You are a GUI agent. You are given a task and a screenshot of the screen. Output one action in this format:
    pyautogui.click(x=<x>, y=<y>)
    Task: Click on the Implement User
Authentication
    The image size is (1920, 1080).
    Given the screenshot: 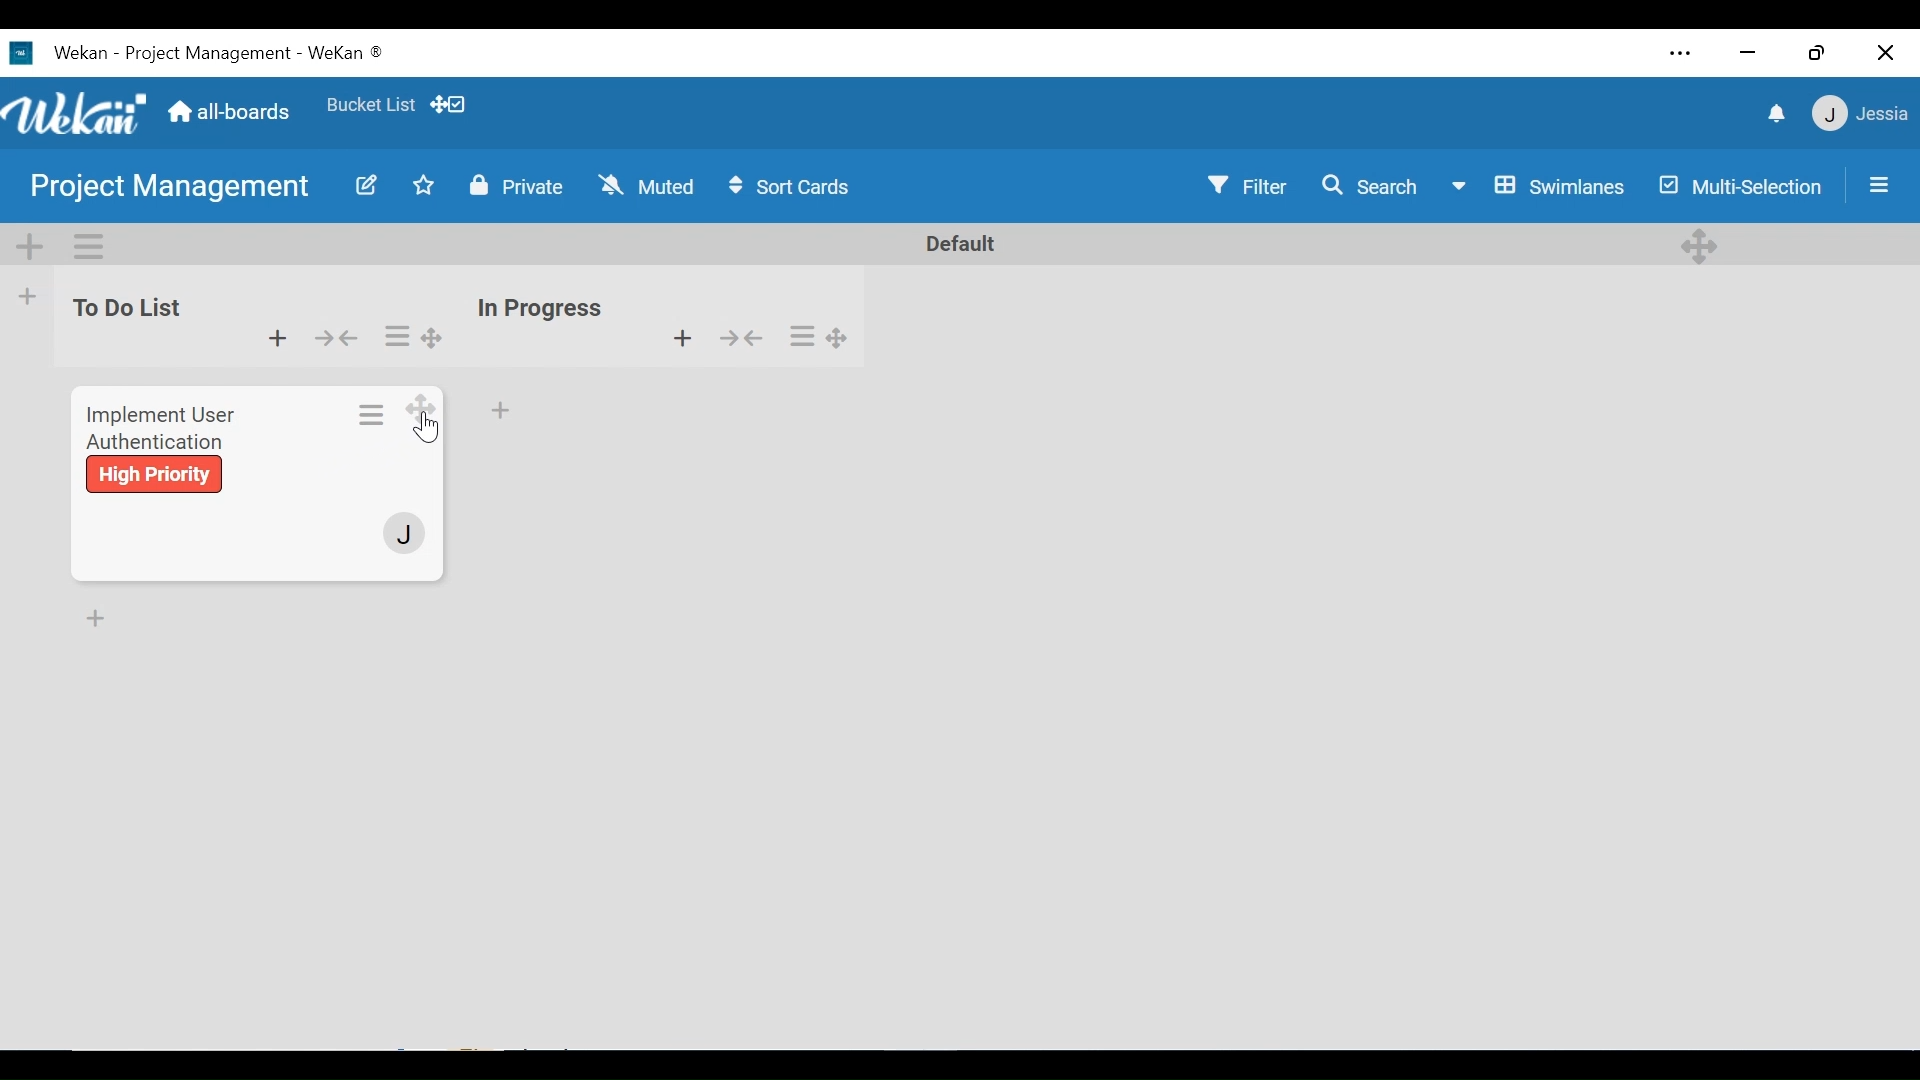 What is the action you would take?
    pyautogui.click(x=158, y=423)
    